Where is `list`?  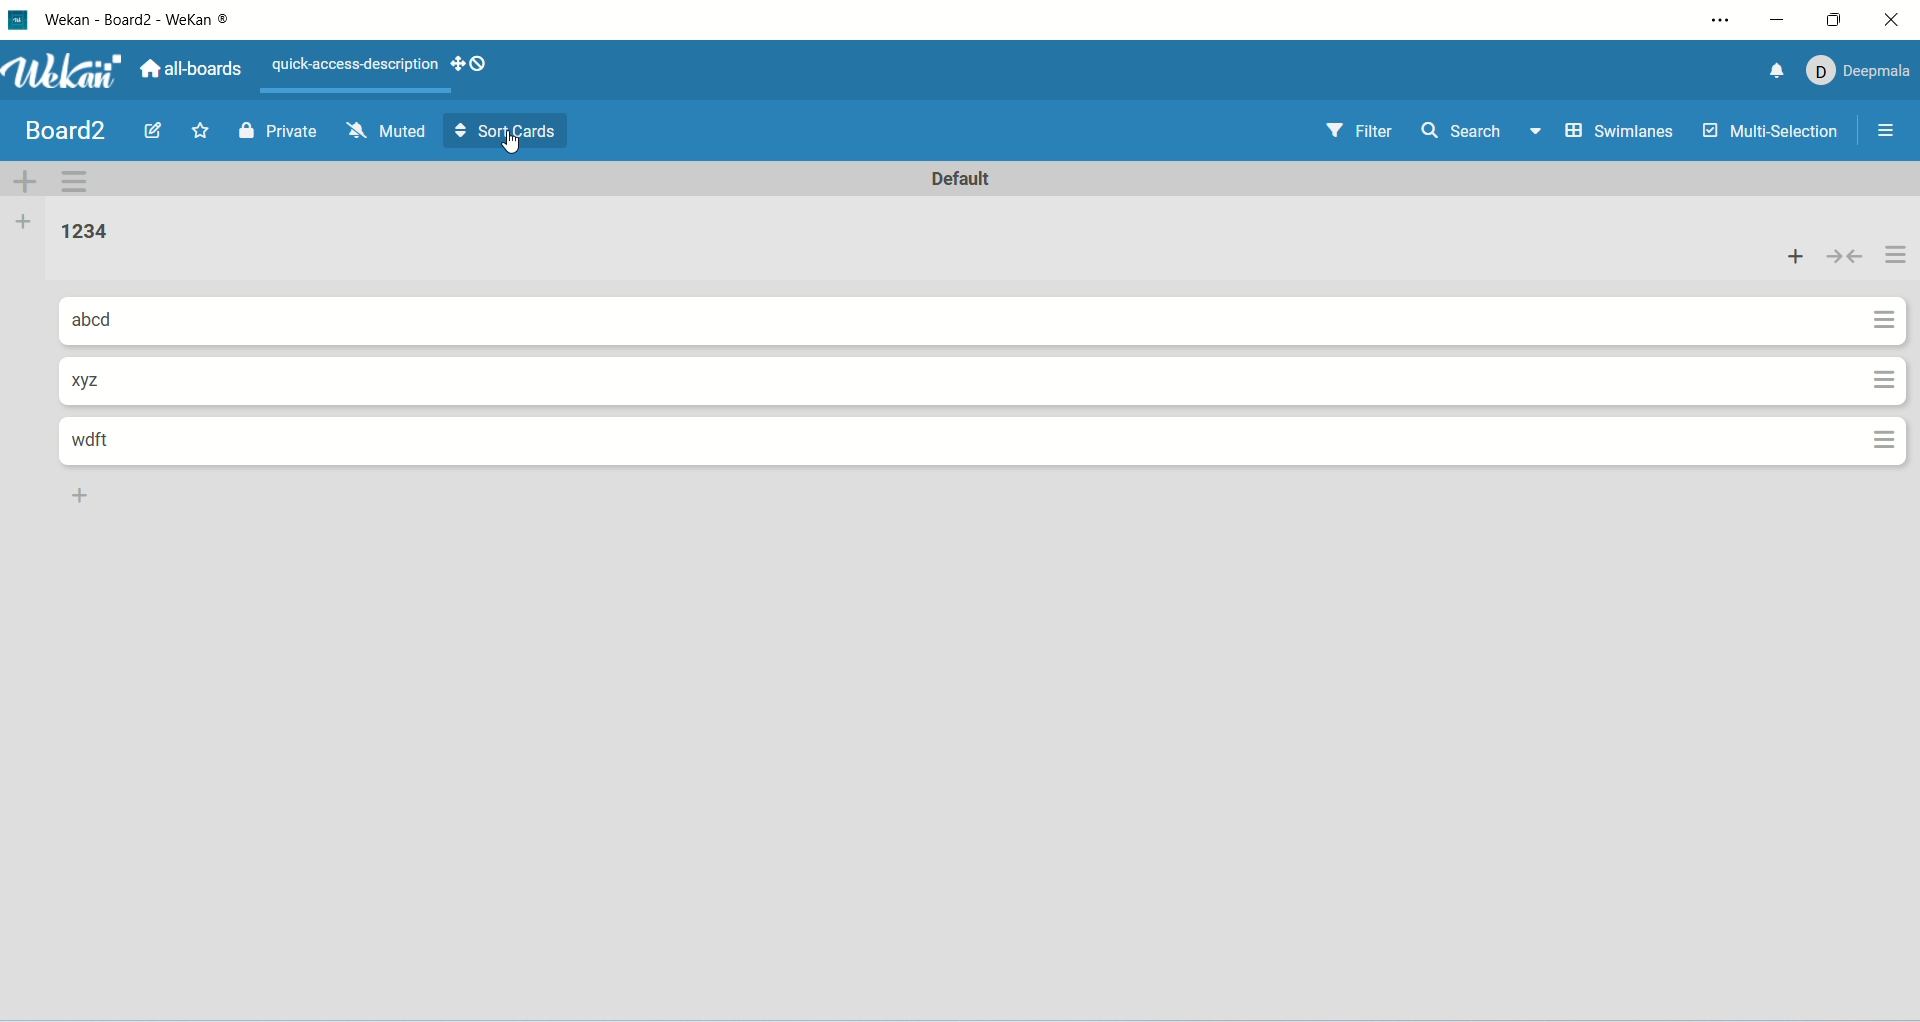 list is located at coordinates (92, 233).